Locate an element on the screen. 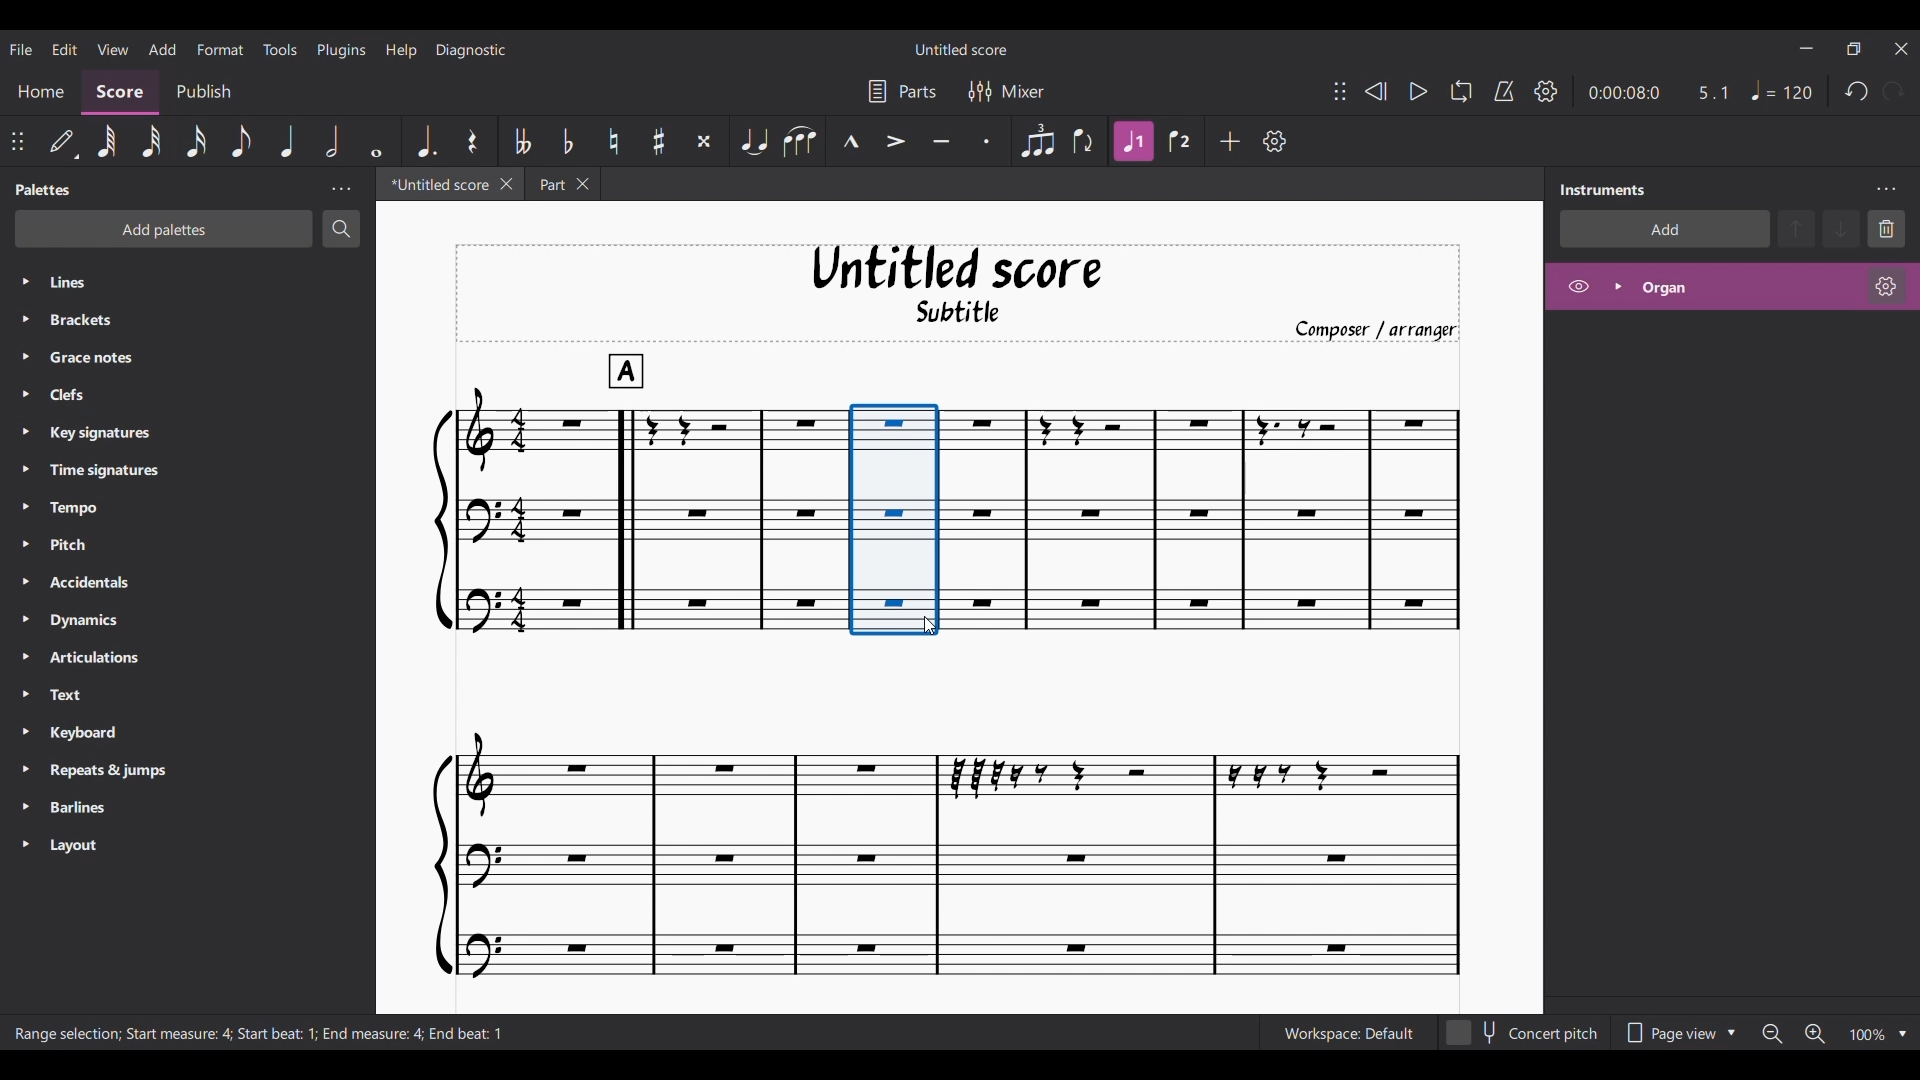  Zoom out is located at coordinates (1772, 1034).